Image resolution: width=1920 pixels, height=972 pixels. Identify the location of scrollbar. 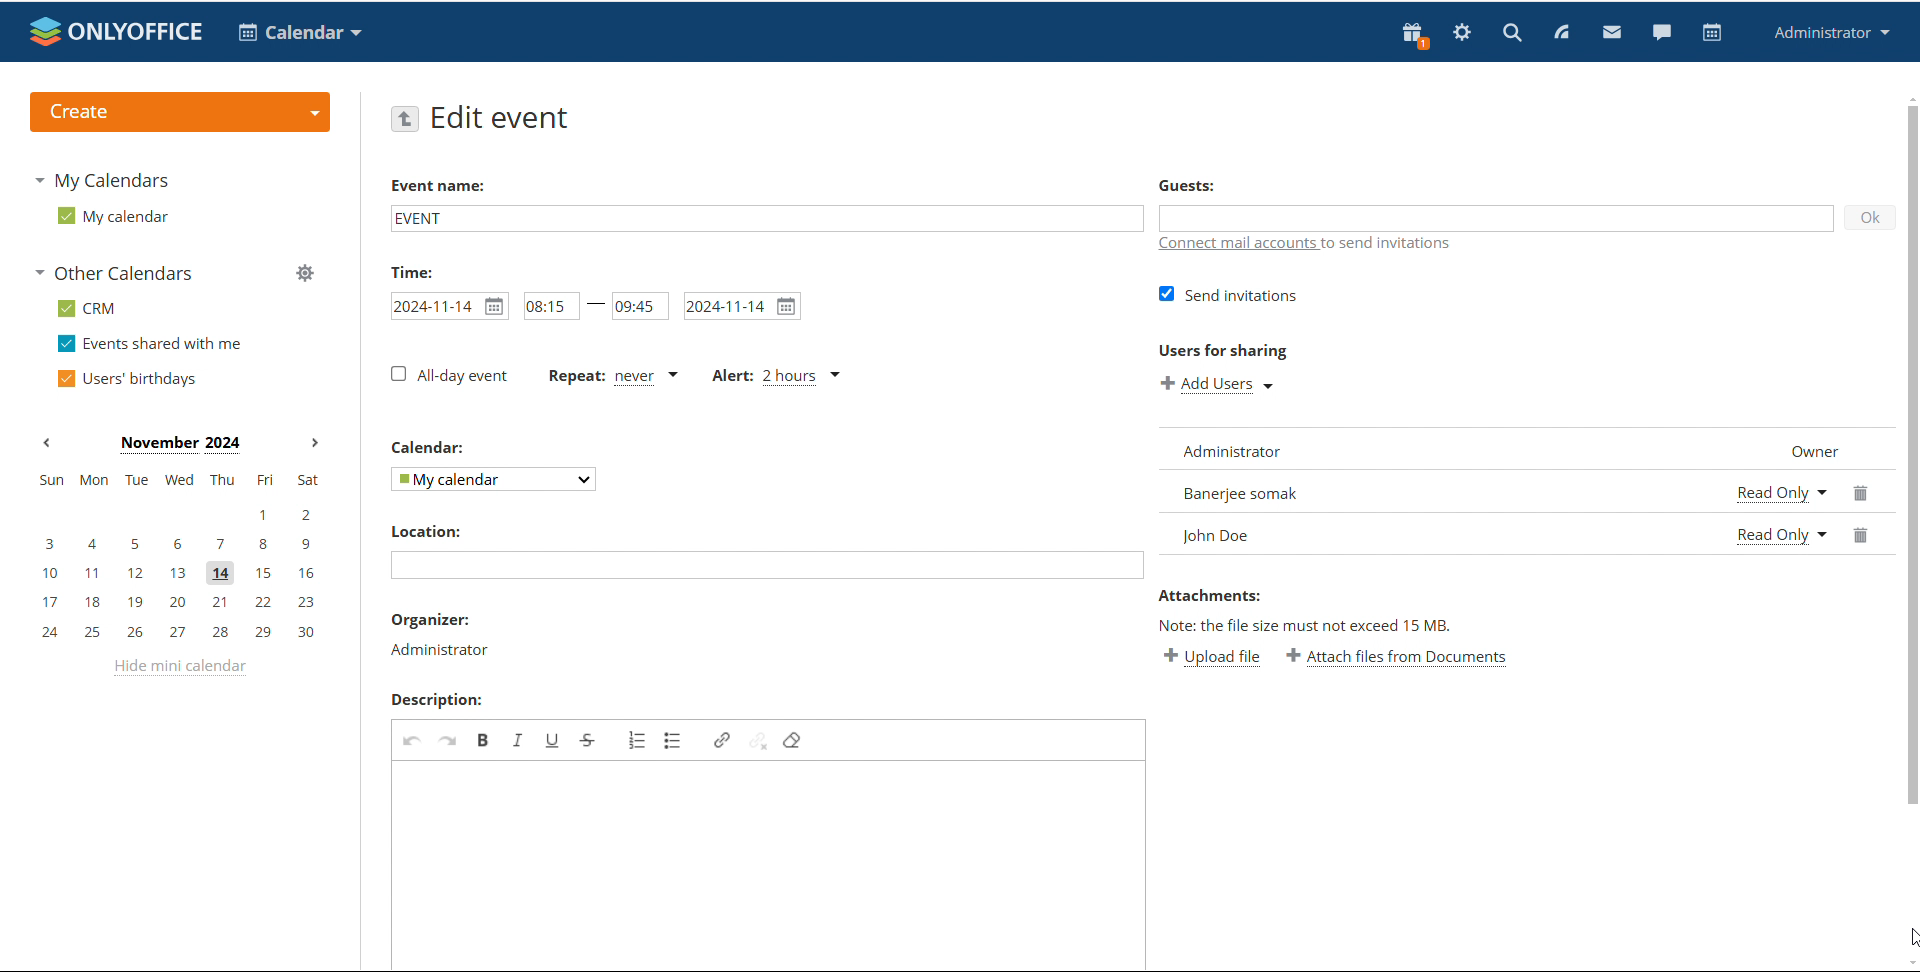
(1911, 455).